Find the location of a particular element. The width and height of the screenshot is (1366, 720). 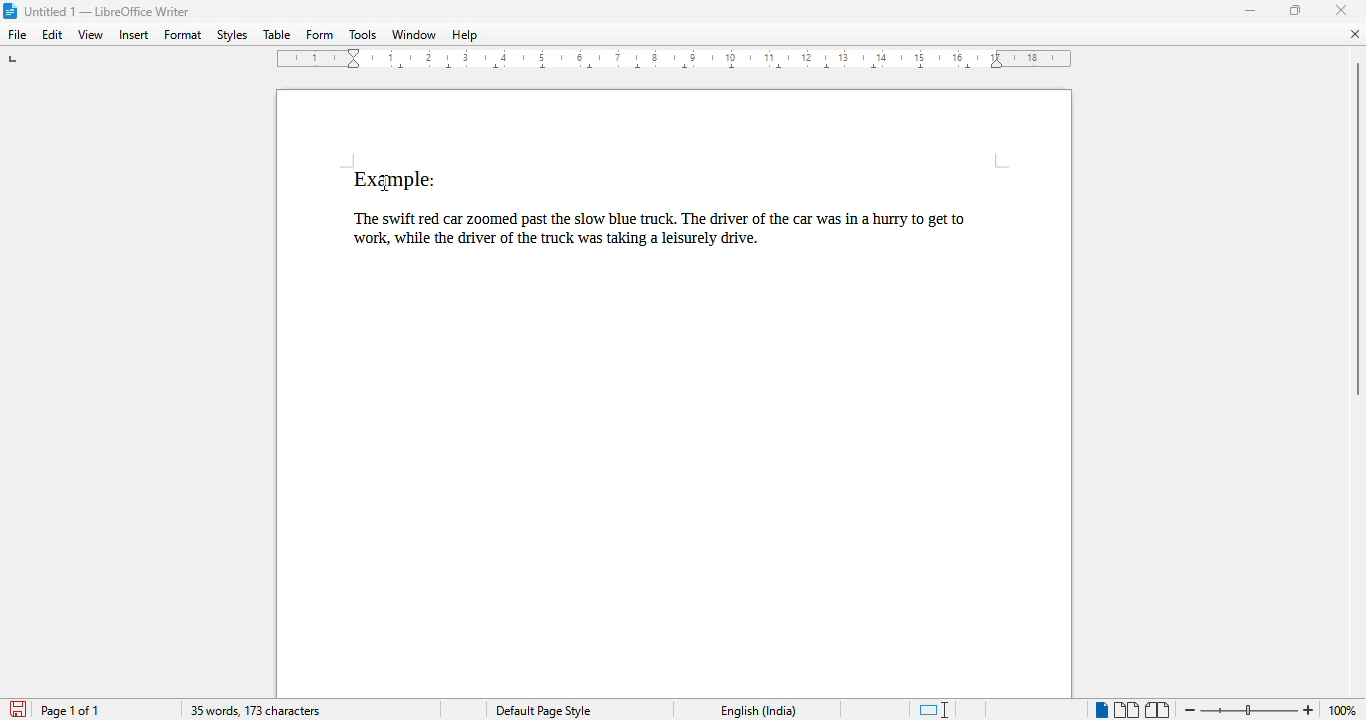

view is located at coordinates (91, 35).